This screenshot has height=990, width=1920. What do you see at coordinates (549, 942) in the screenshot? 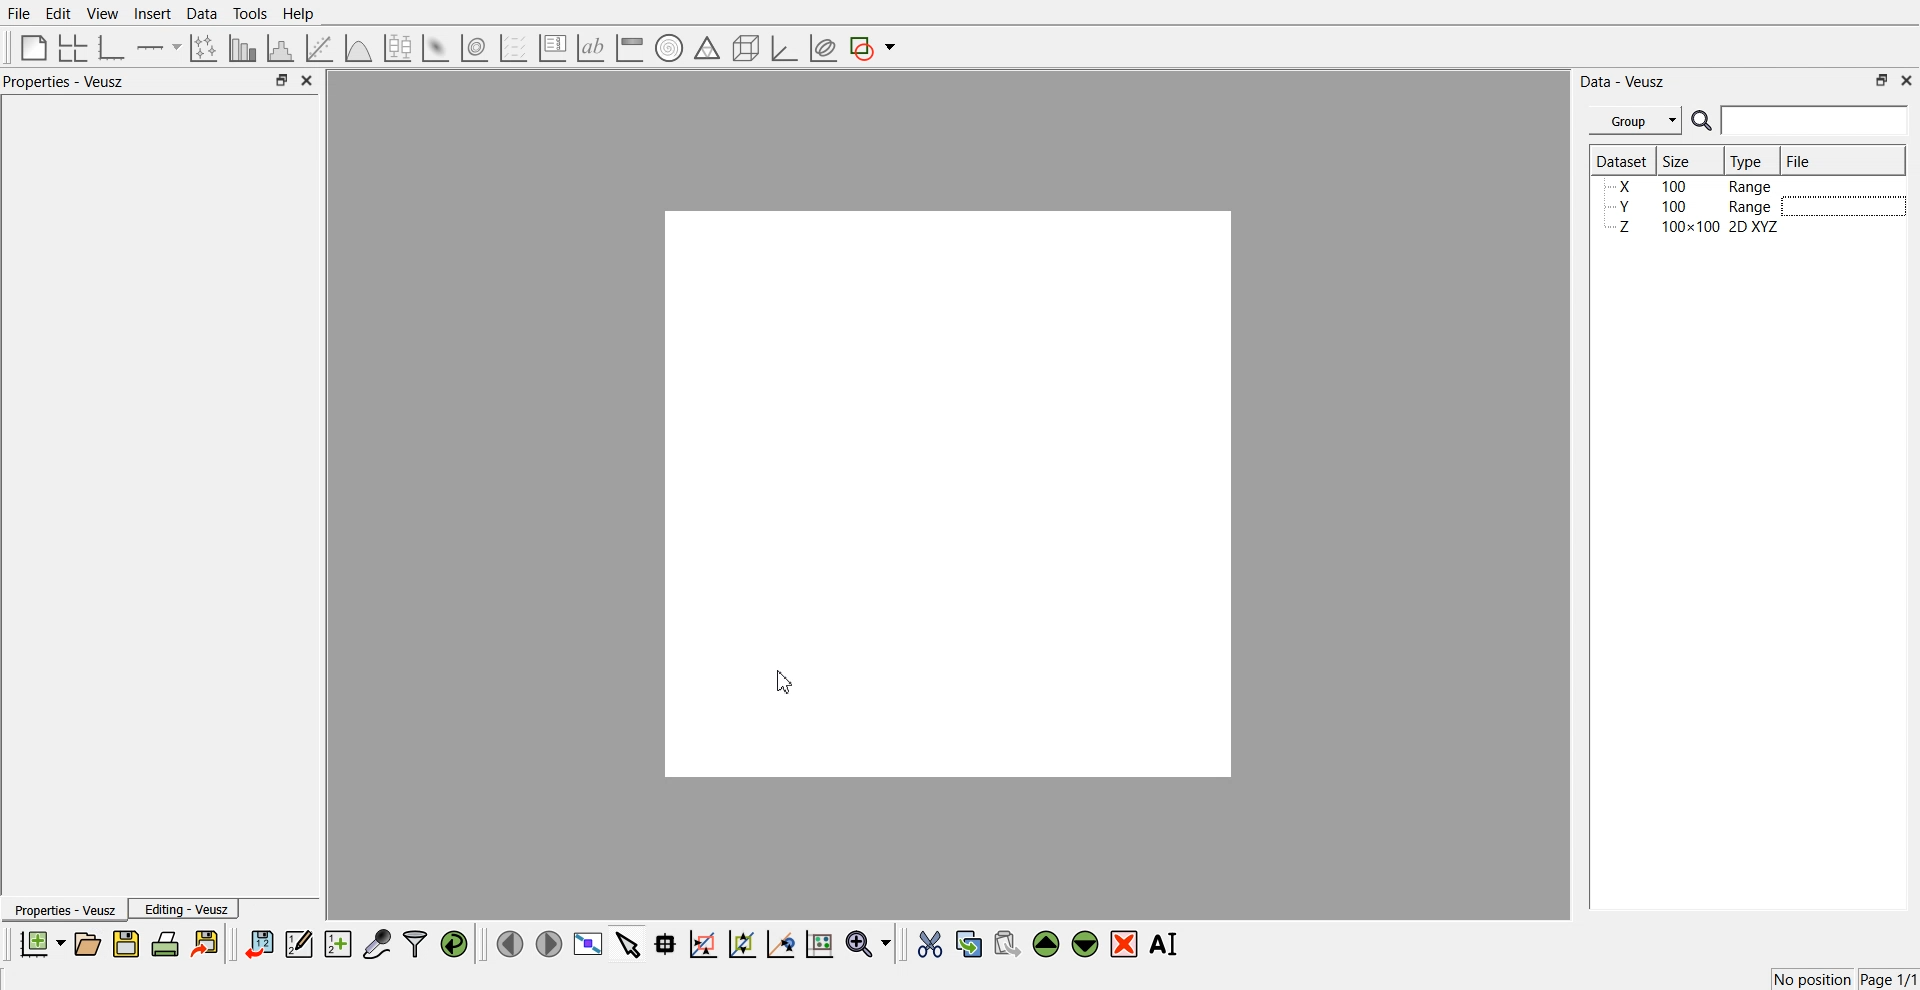
I see `Move to the next page` at bounding box center [549, 942].